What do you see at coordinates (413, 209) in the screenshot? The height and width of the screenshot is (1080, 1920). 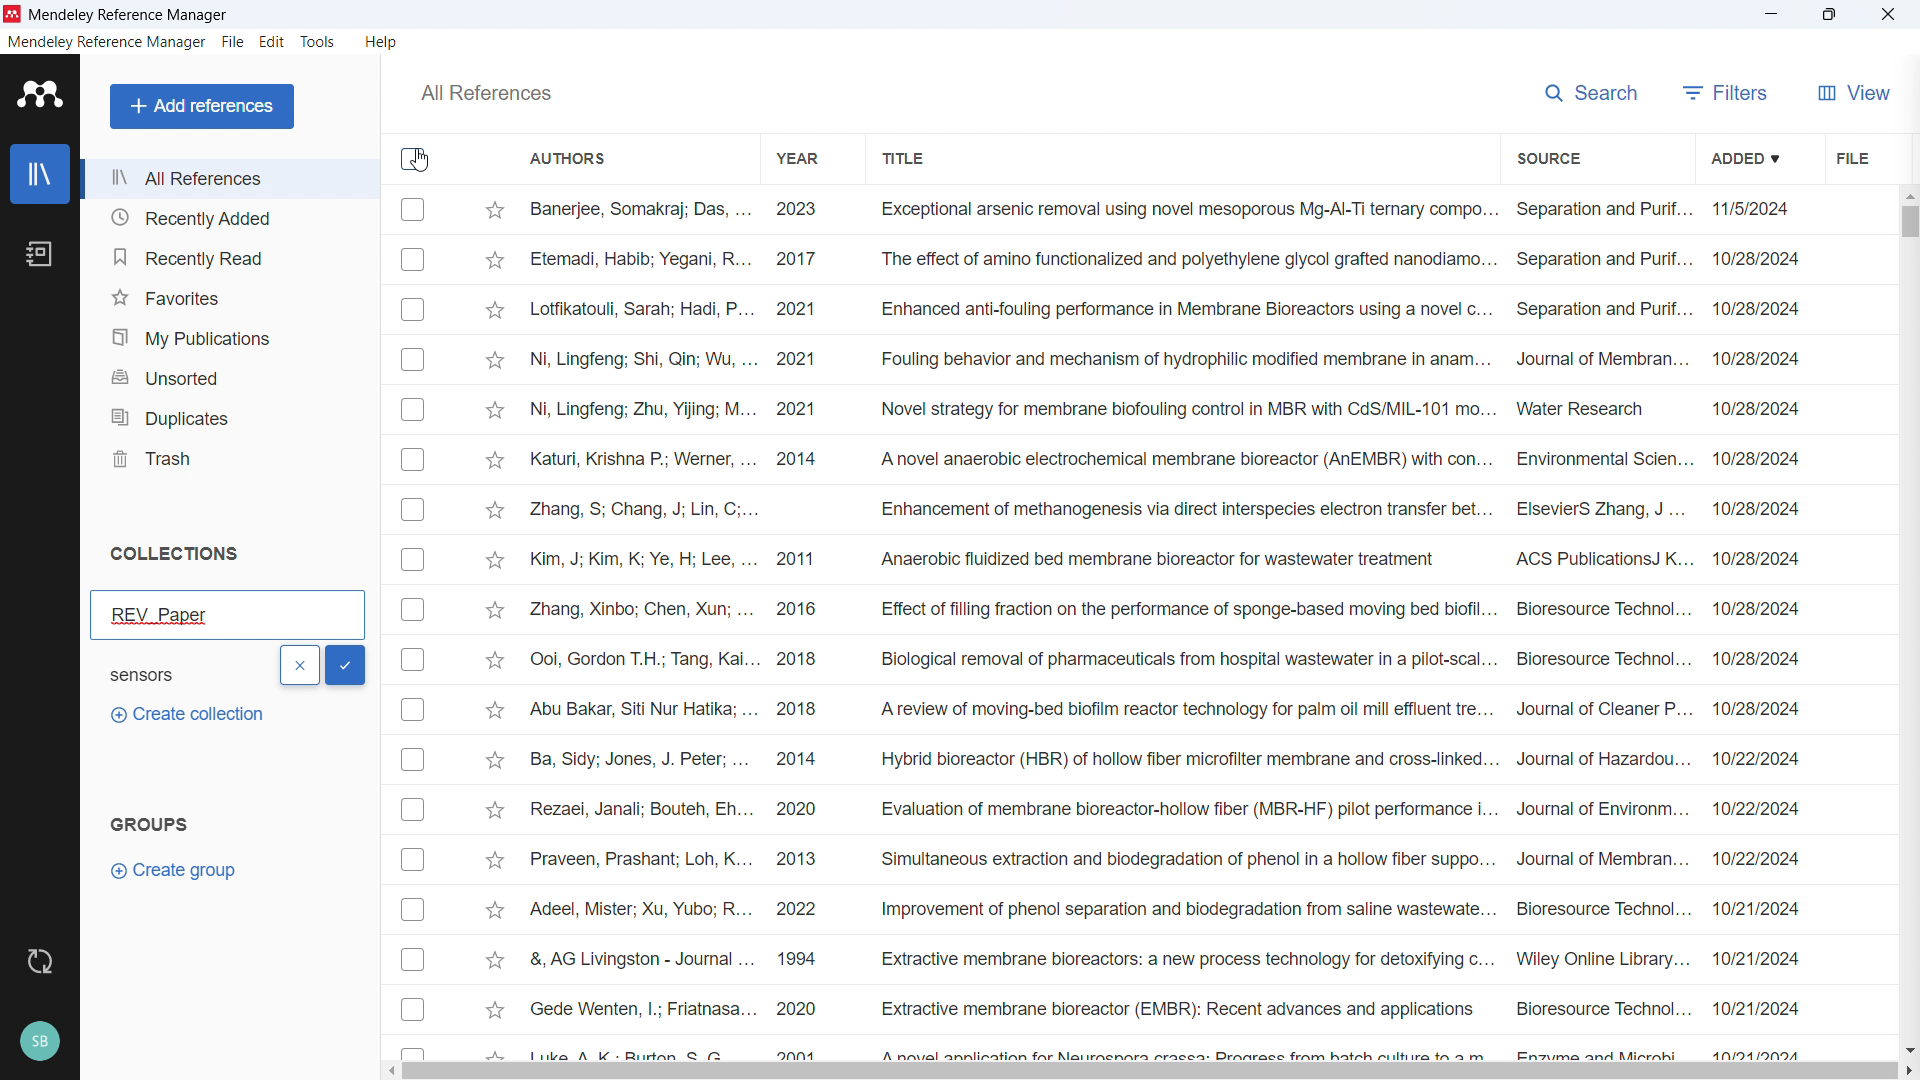 I see `Select respective publication` at bounding box center [413, 209].